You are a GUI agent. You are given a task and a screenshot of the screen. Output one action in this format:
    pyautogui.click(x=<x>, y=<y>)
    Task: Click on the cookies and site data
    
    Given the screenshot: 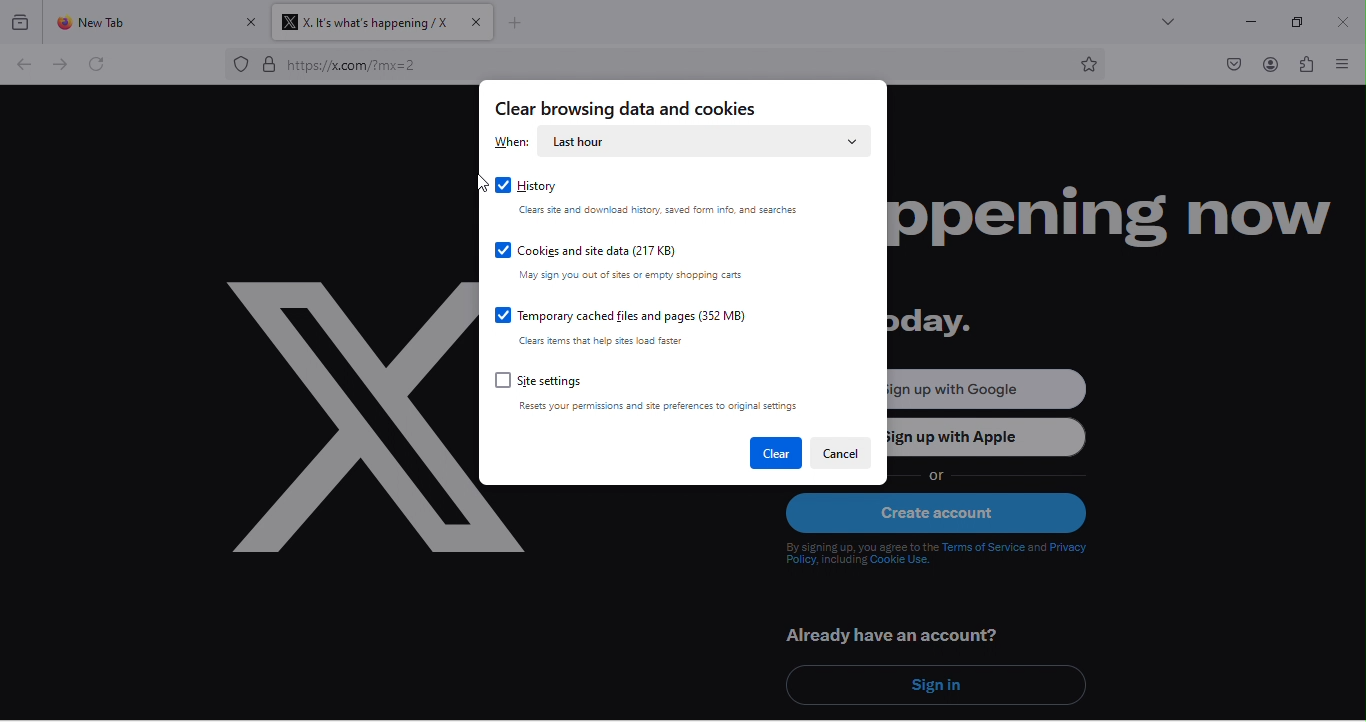 What is the action you would take?
    pyautogui.click(x=625, y=265)
    